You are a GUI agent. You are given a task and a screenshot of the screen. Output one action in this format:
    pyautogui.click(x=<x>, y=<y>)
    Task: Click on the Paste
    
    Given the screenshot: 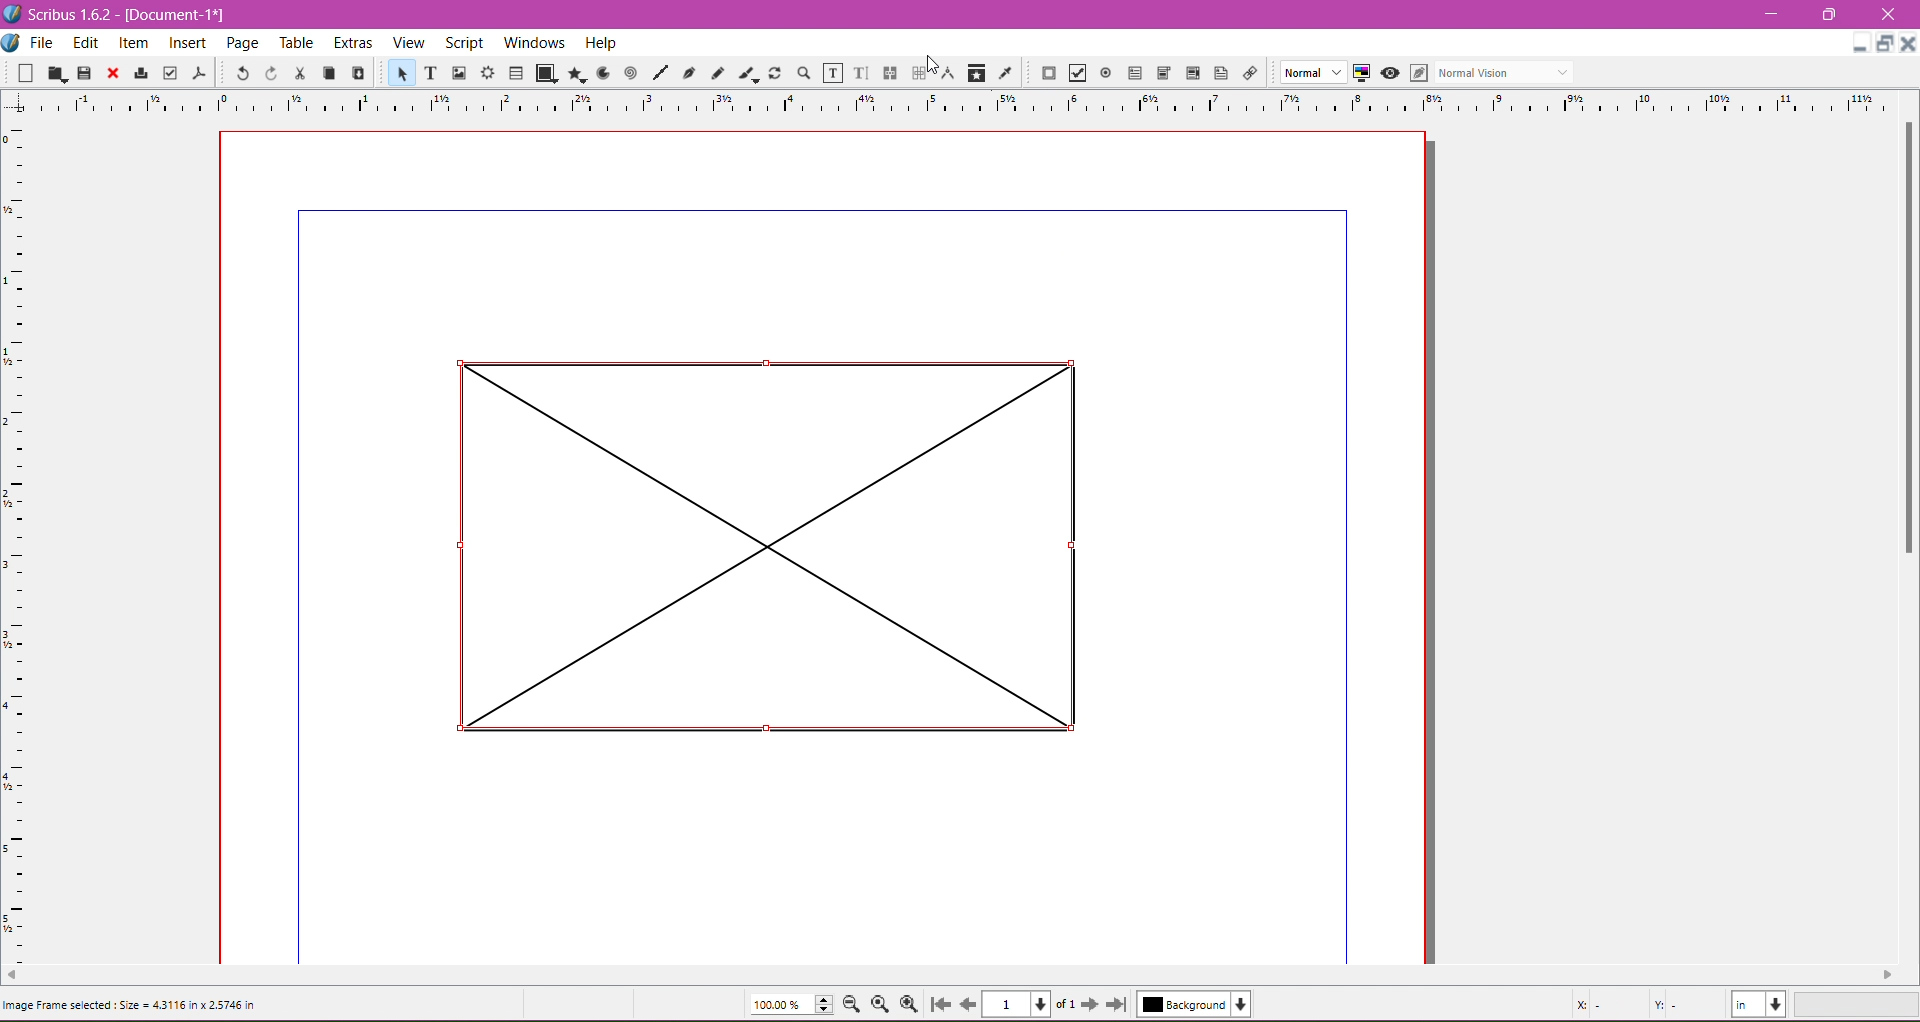 What is the action you would take?
    pyautogui.click(x=358, y=71)
    